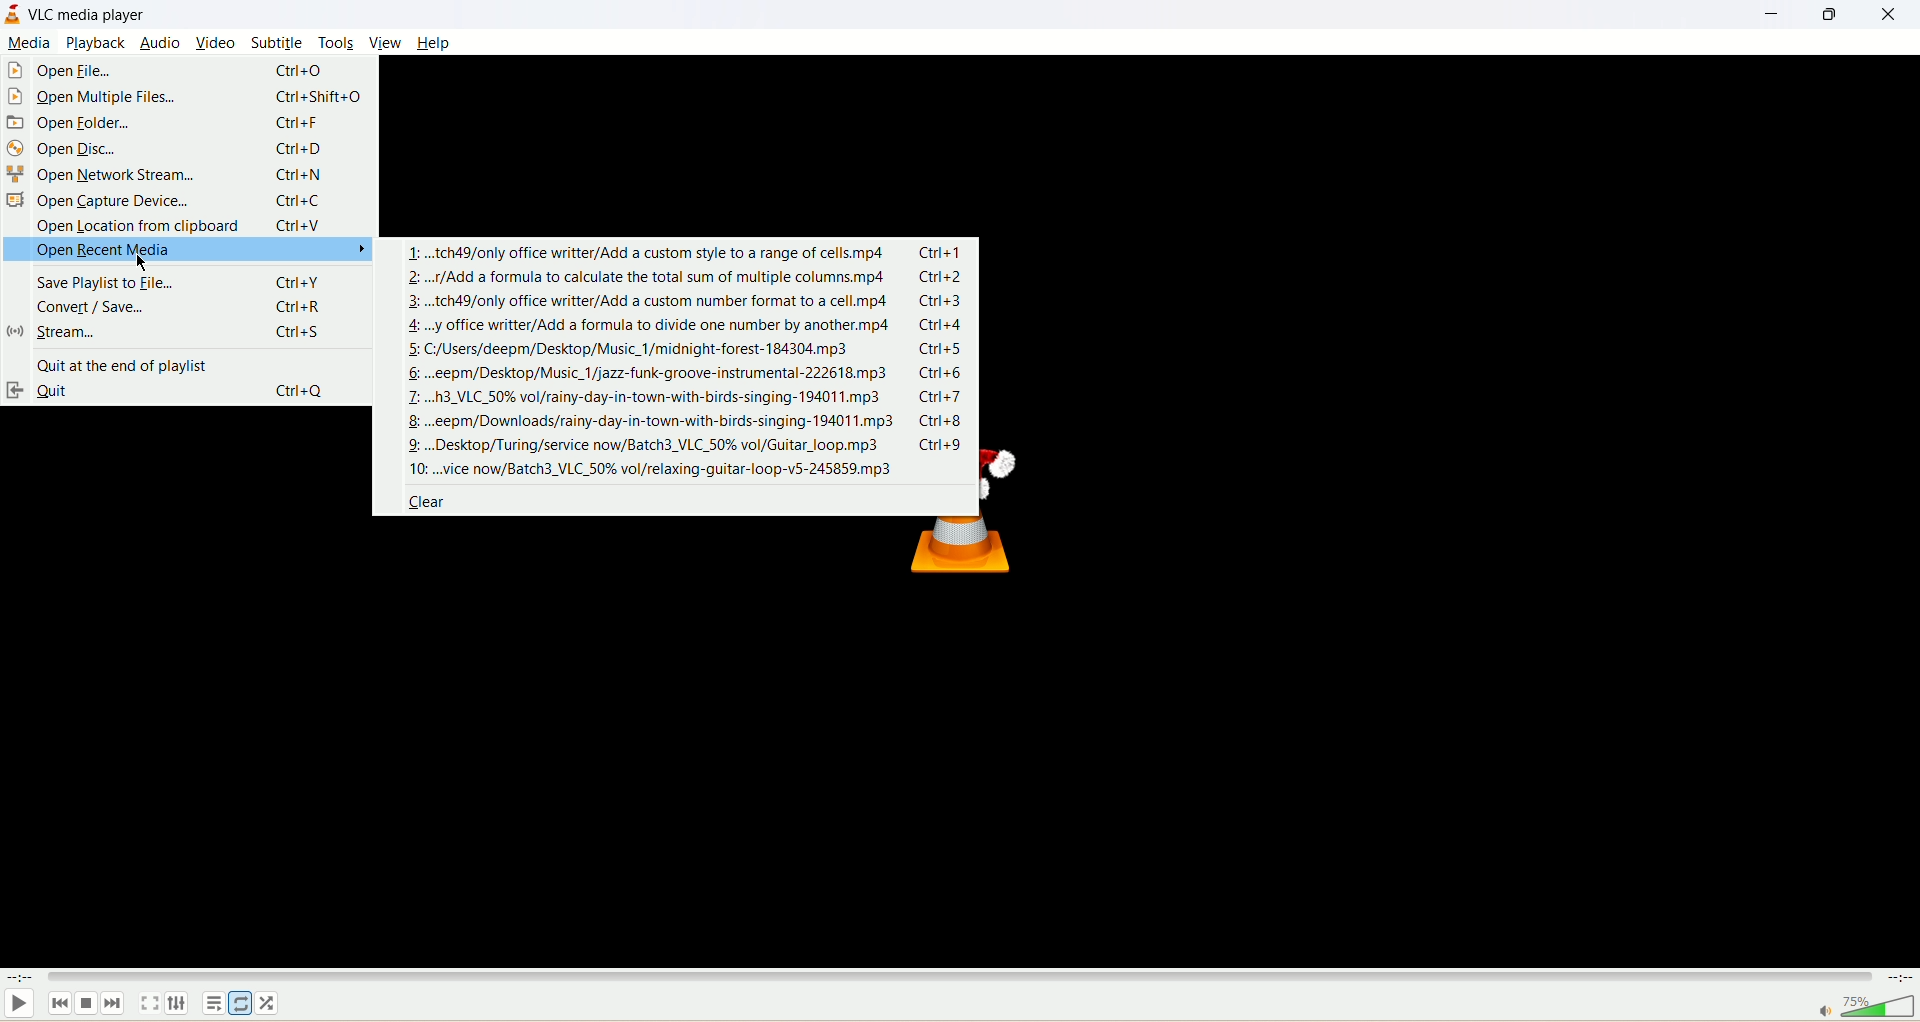 The image size is (1920, 1022). I want to click on video, so click(218, 44).